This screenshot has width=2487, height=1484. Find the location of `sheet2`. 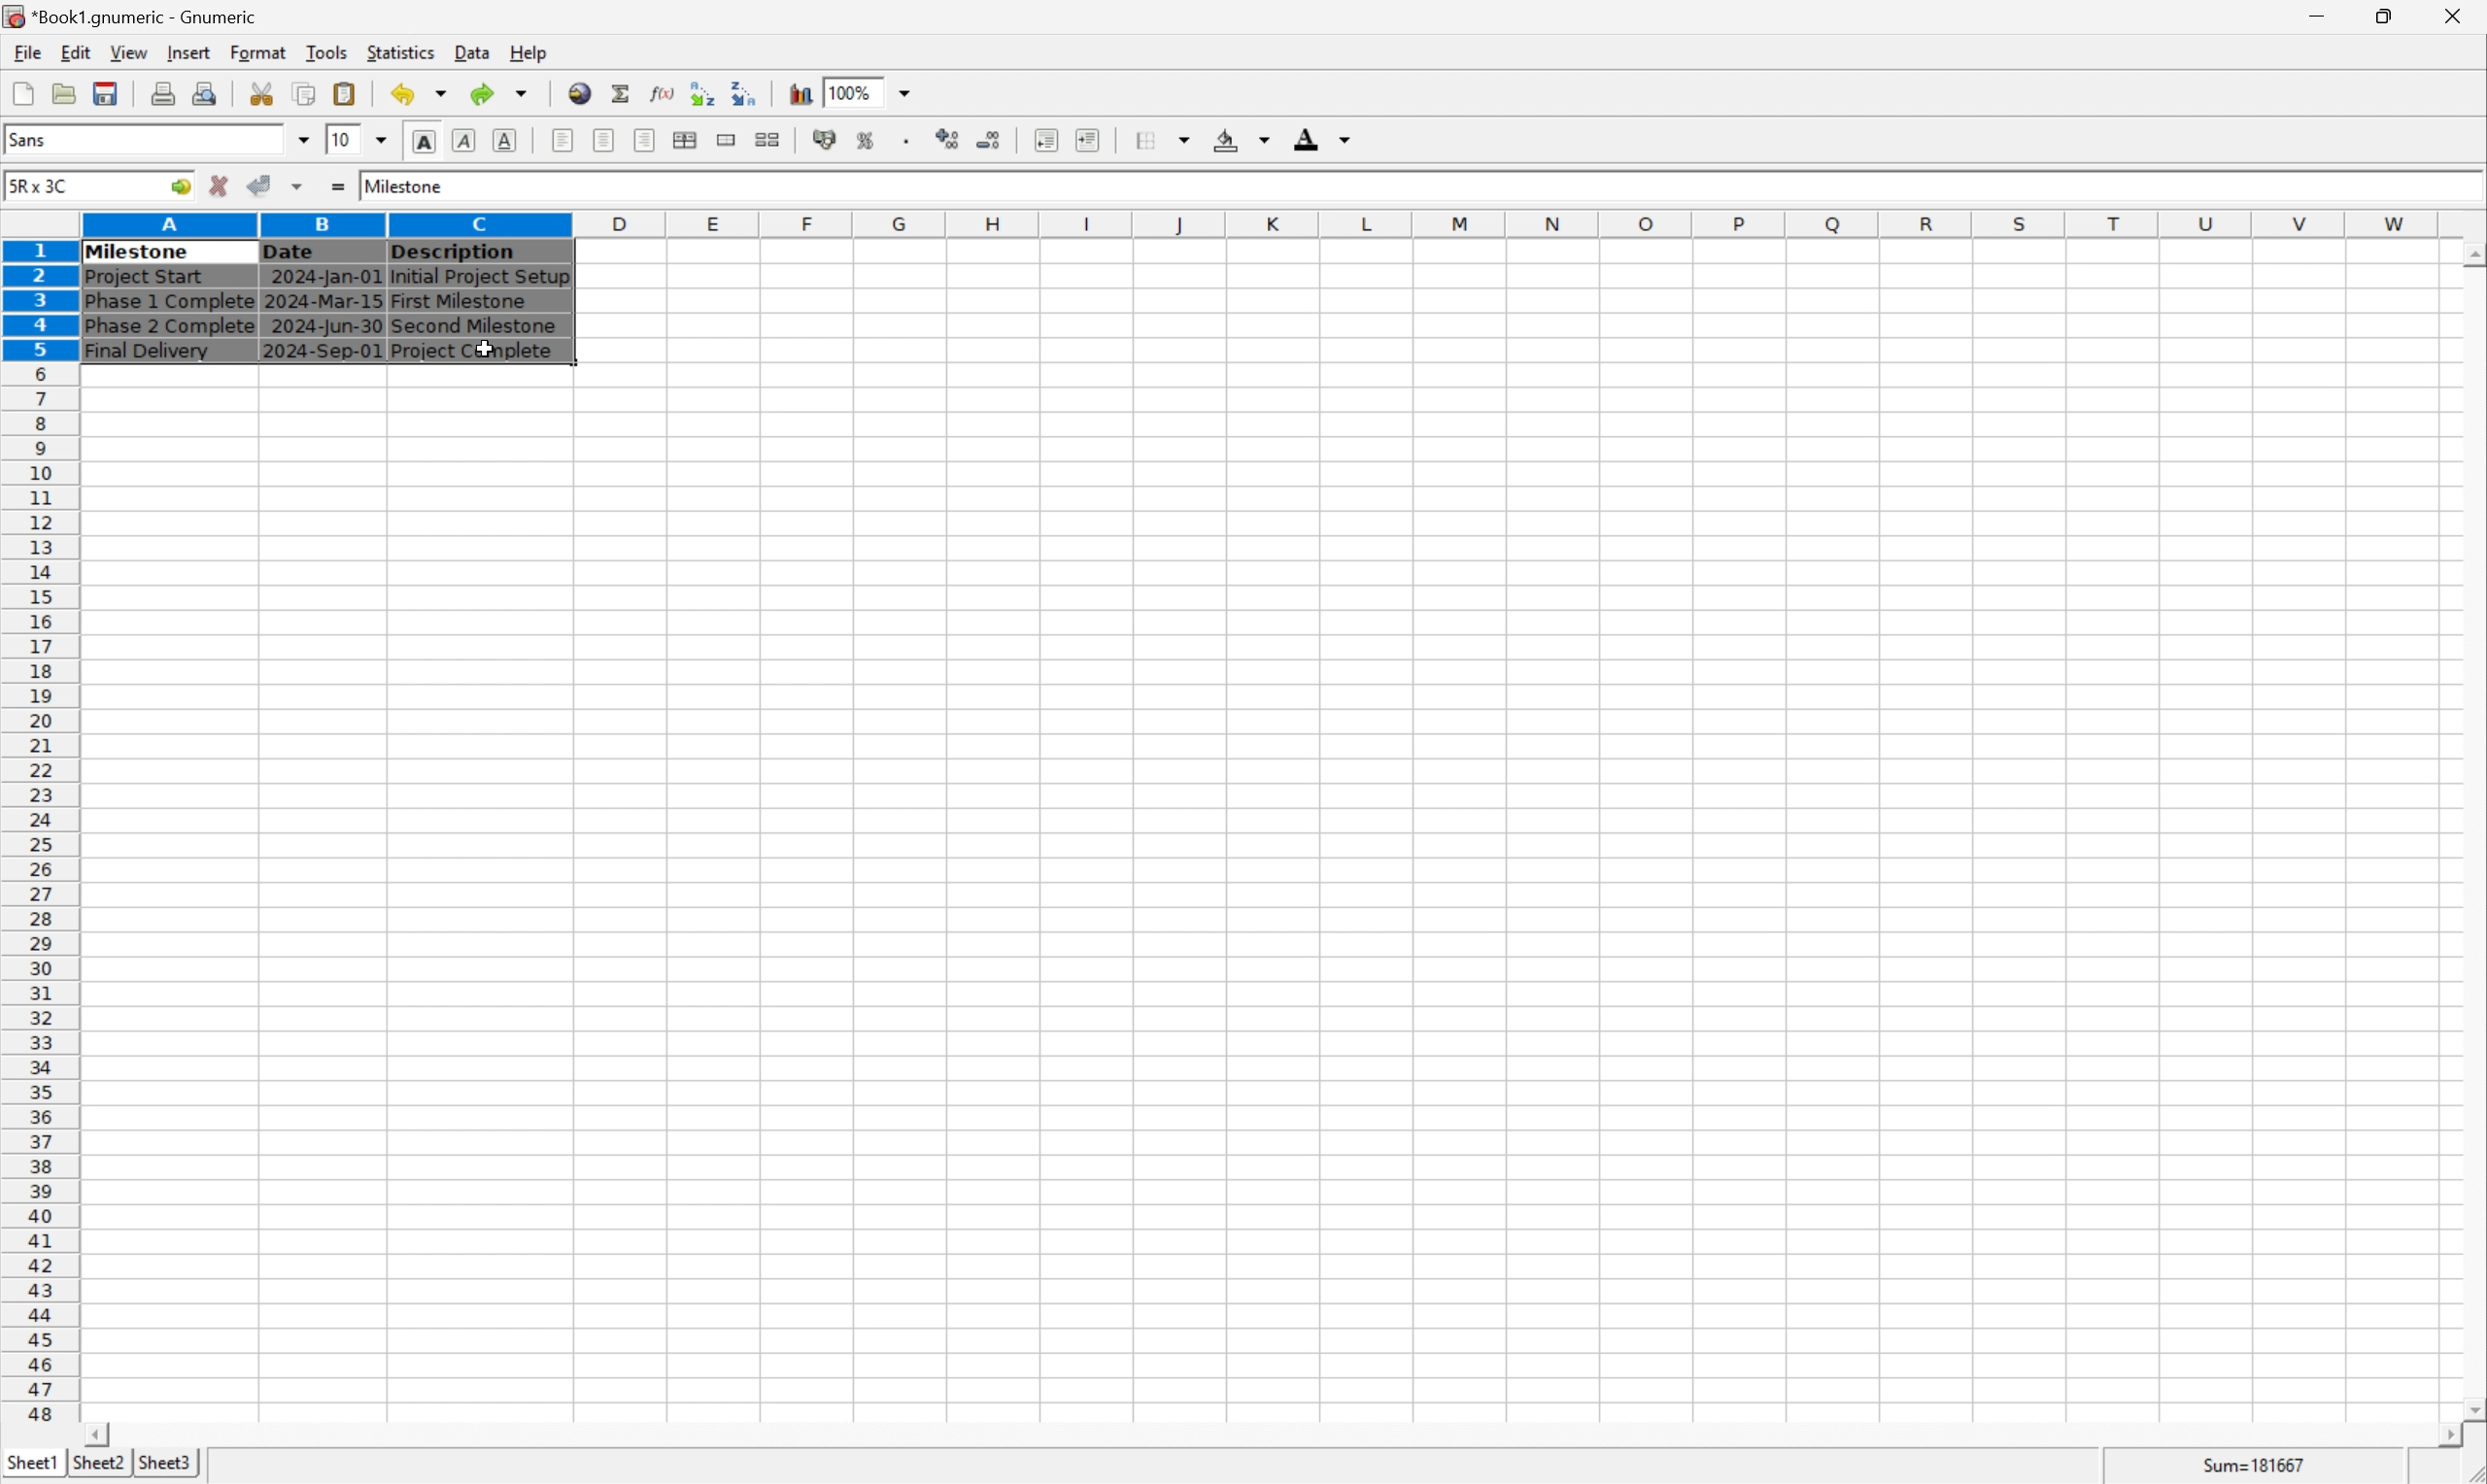

sheet2 is located at coordinates (93, 1467).